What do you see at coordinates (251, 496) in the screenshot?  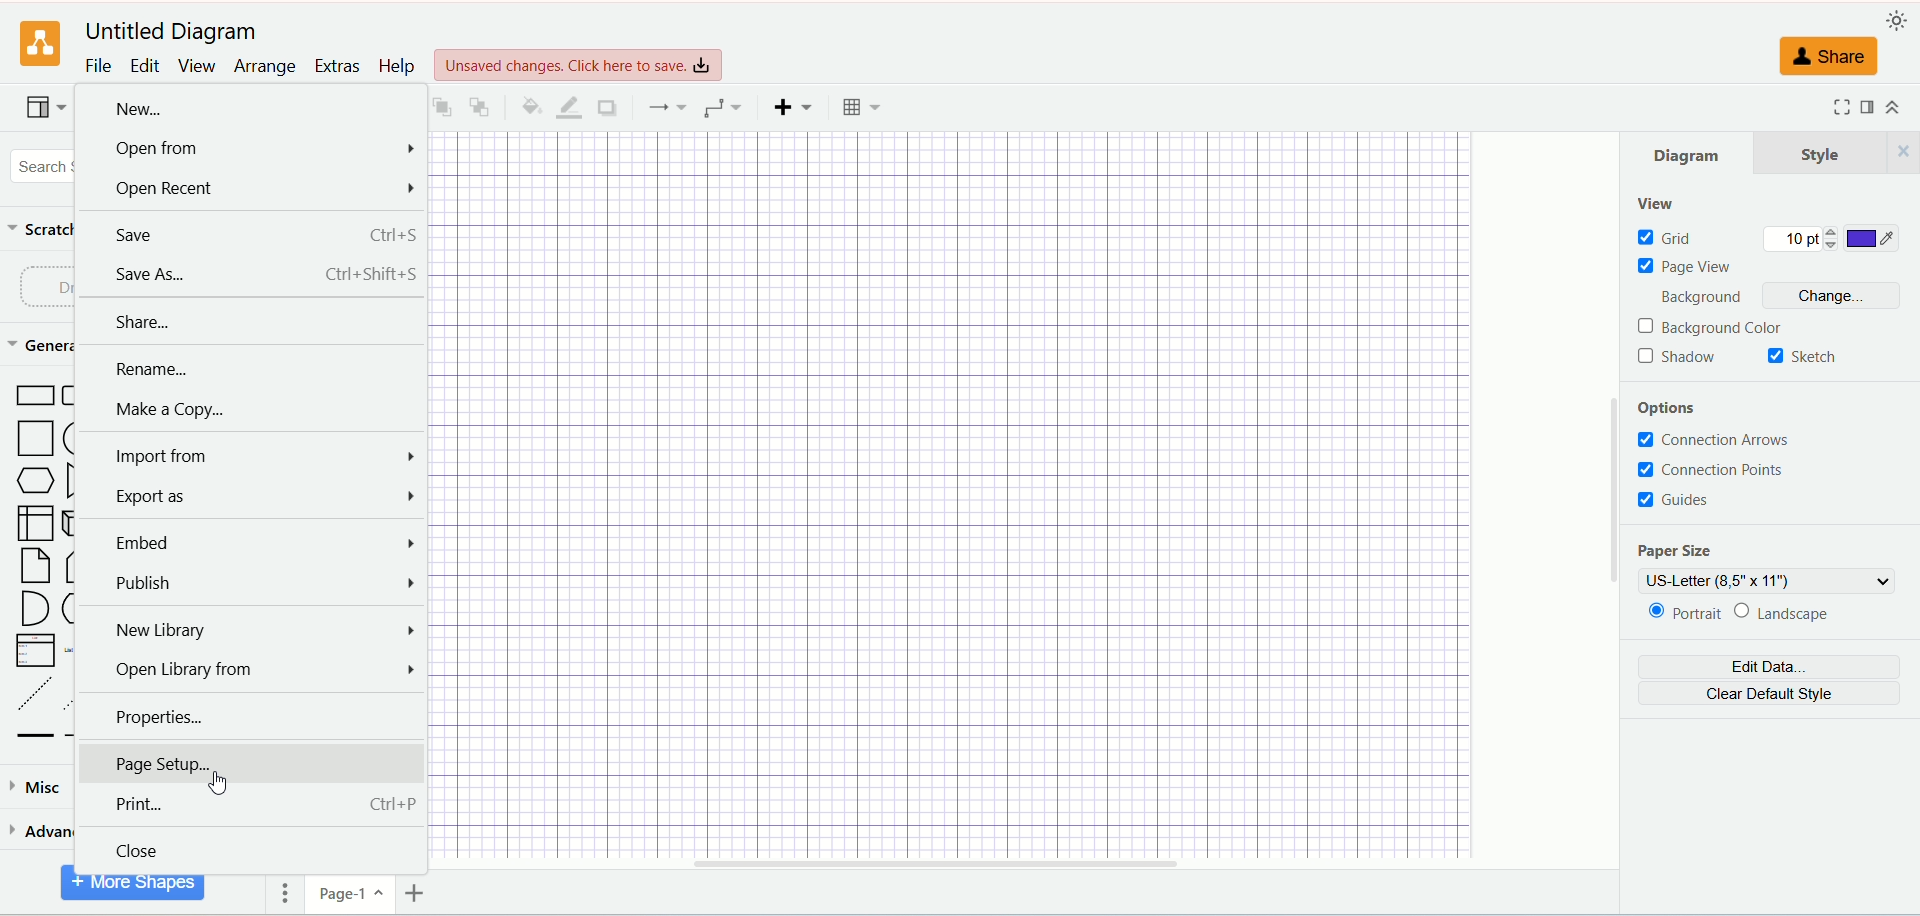 I see `export as` at bounding box center [251, 496].